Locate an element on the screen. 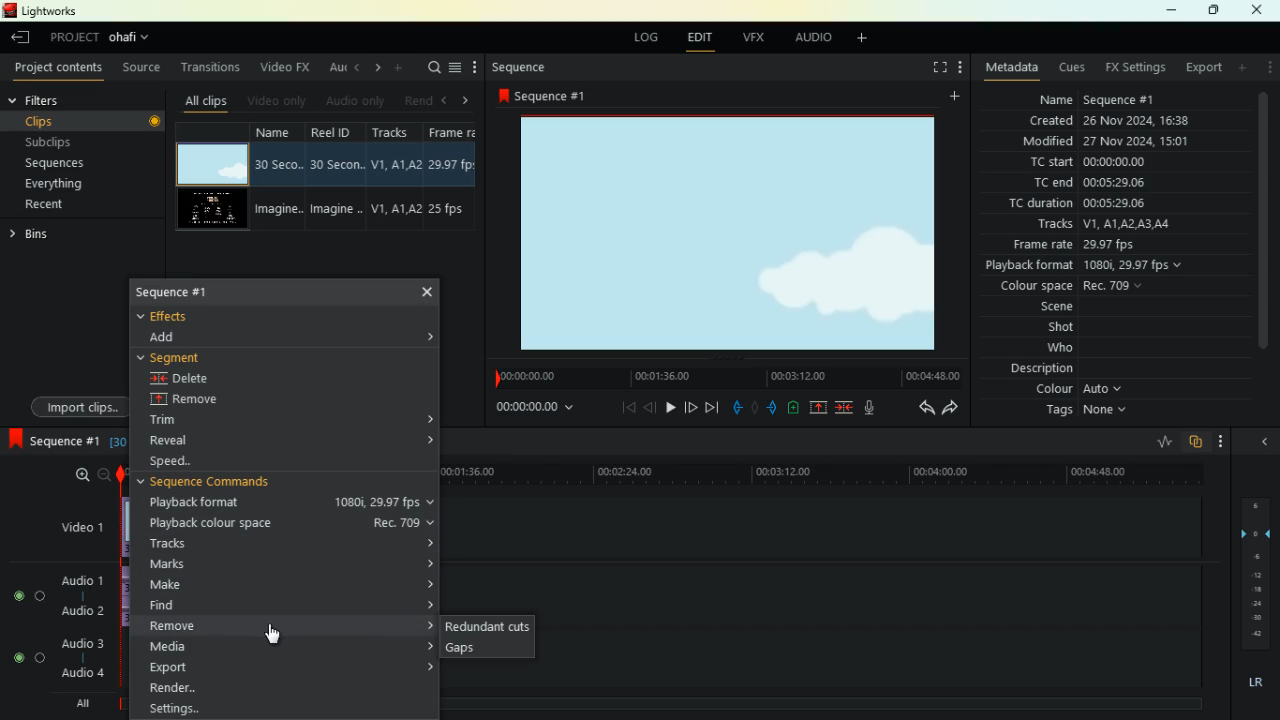  sequence is located at coordinates (548, 97).